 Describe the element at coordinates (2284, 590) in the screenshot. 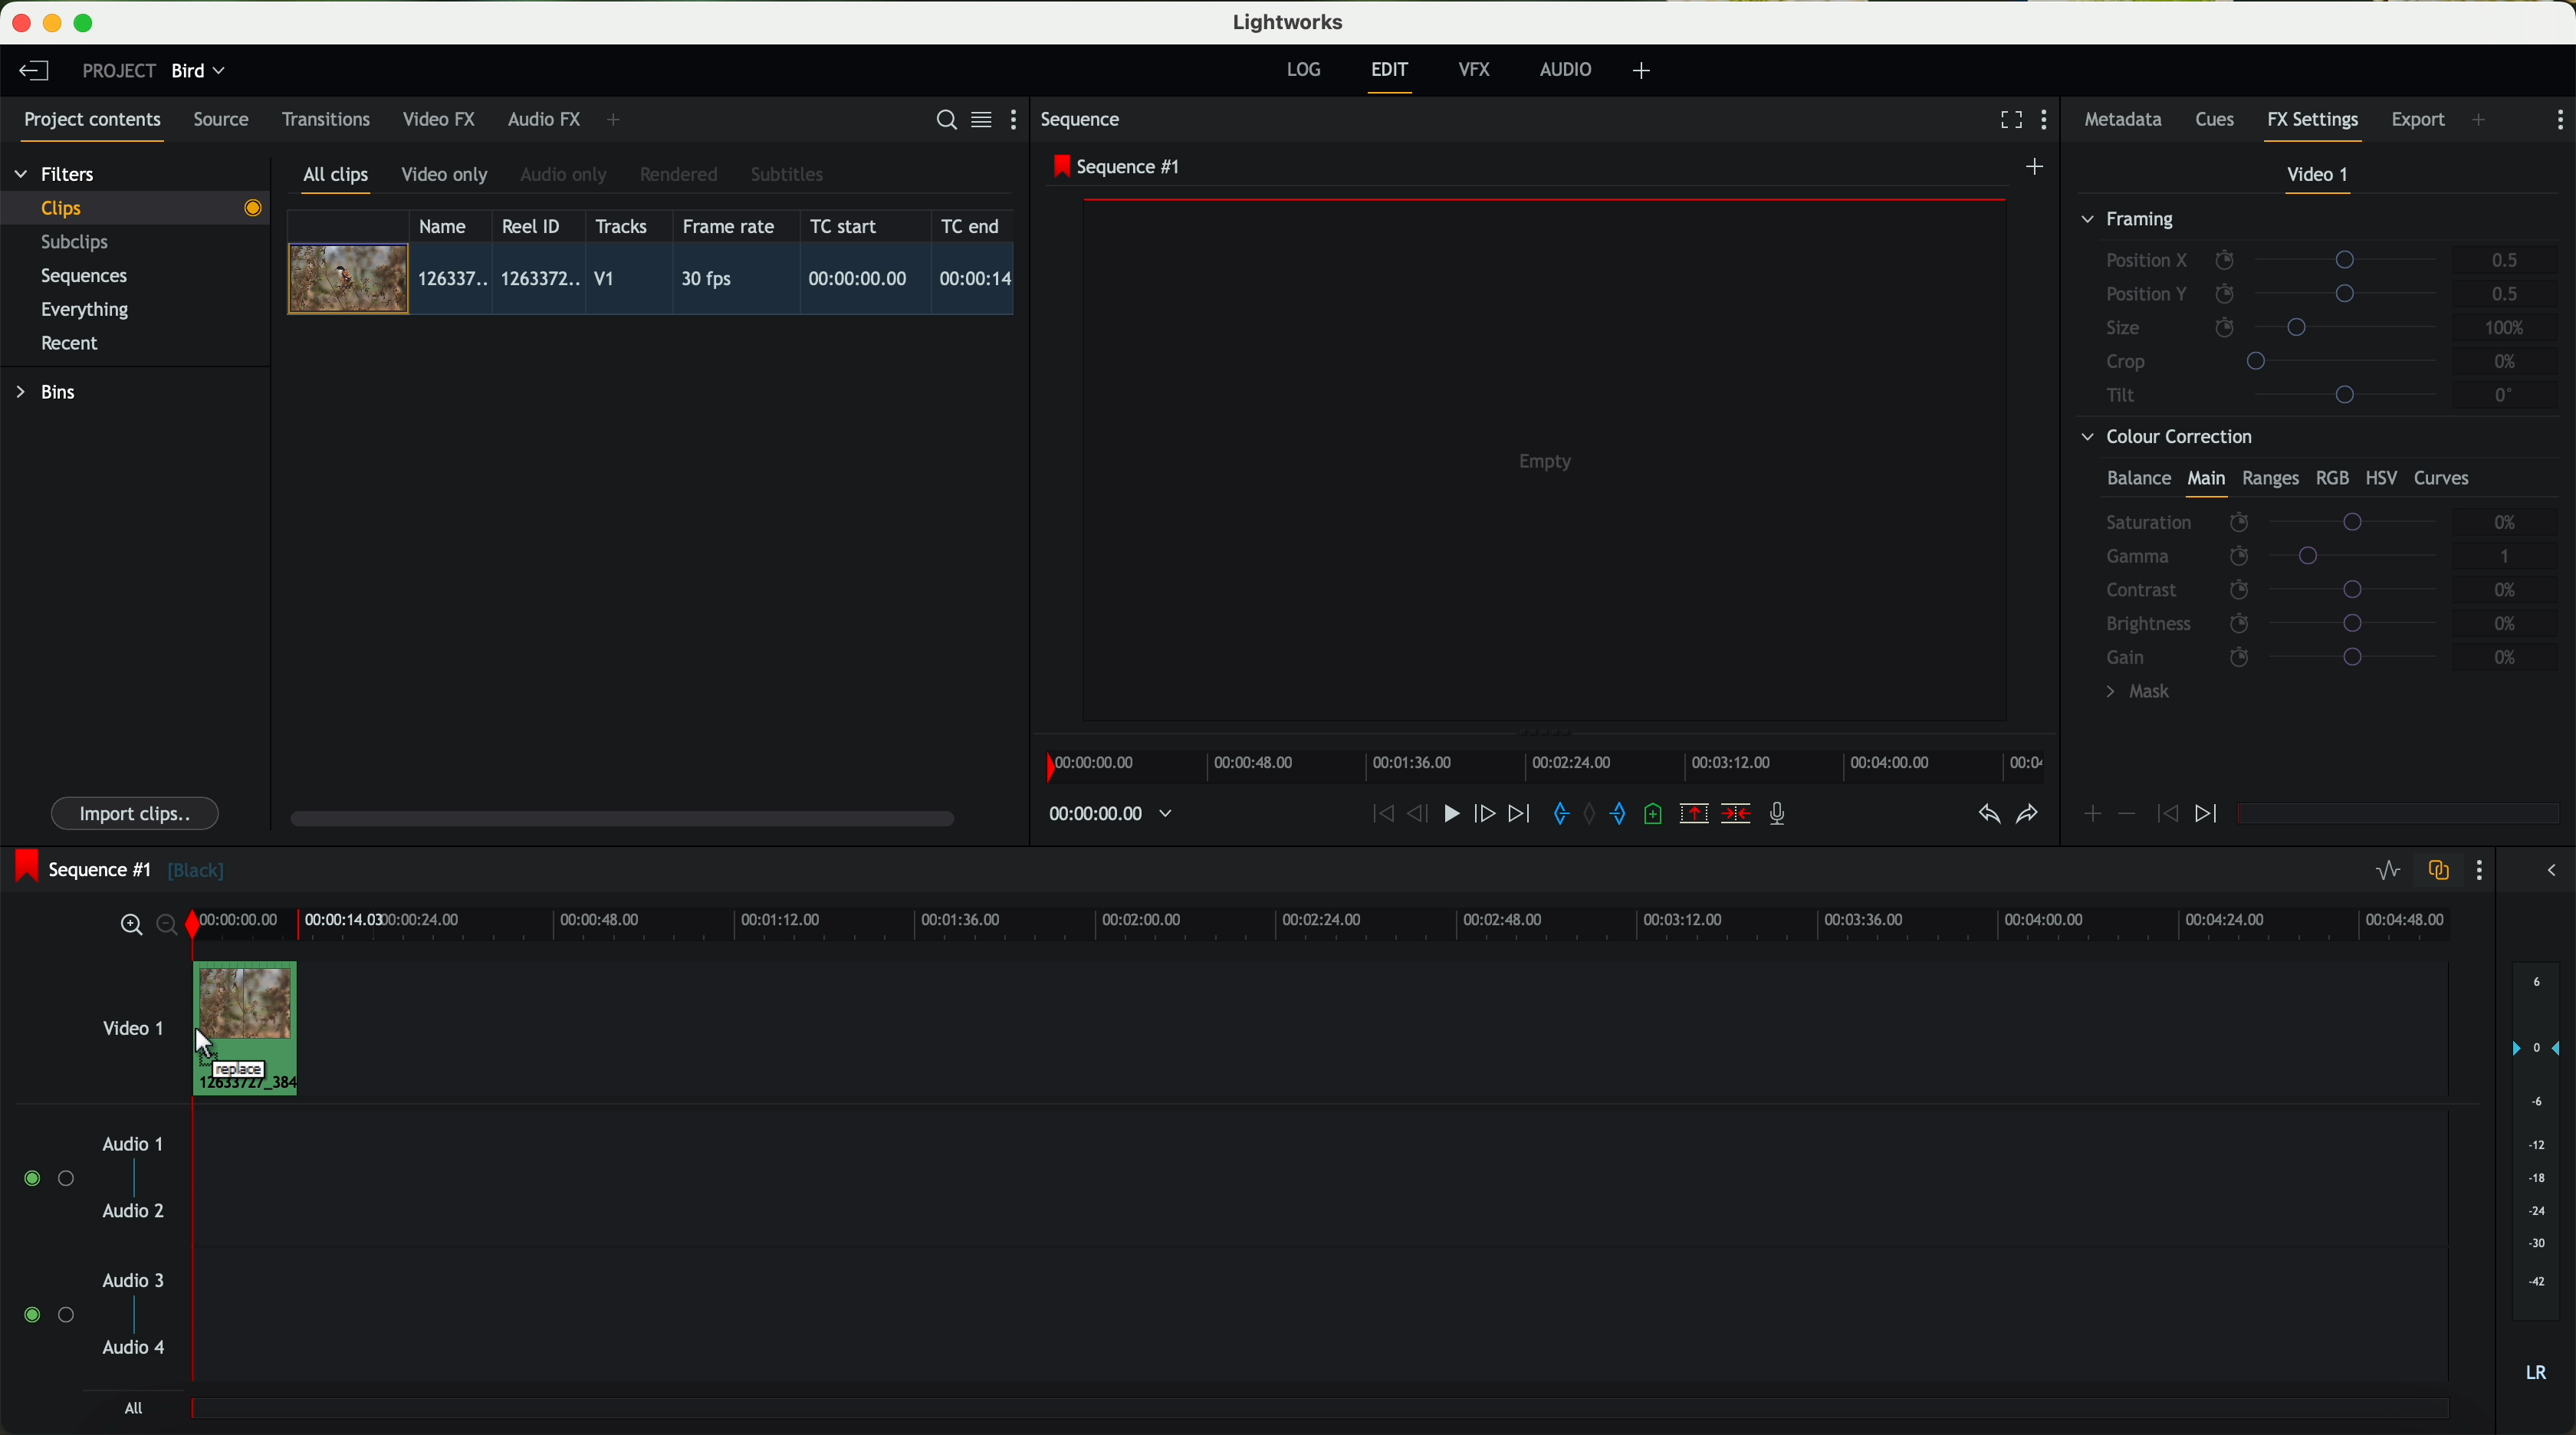

I see `contrast` at that location.